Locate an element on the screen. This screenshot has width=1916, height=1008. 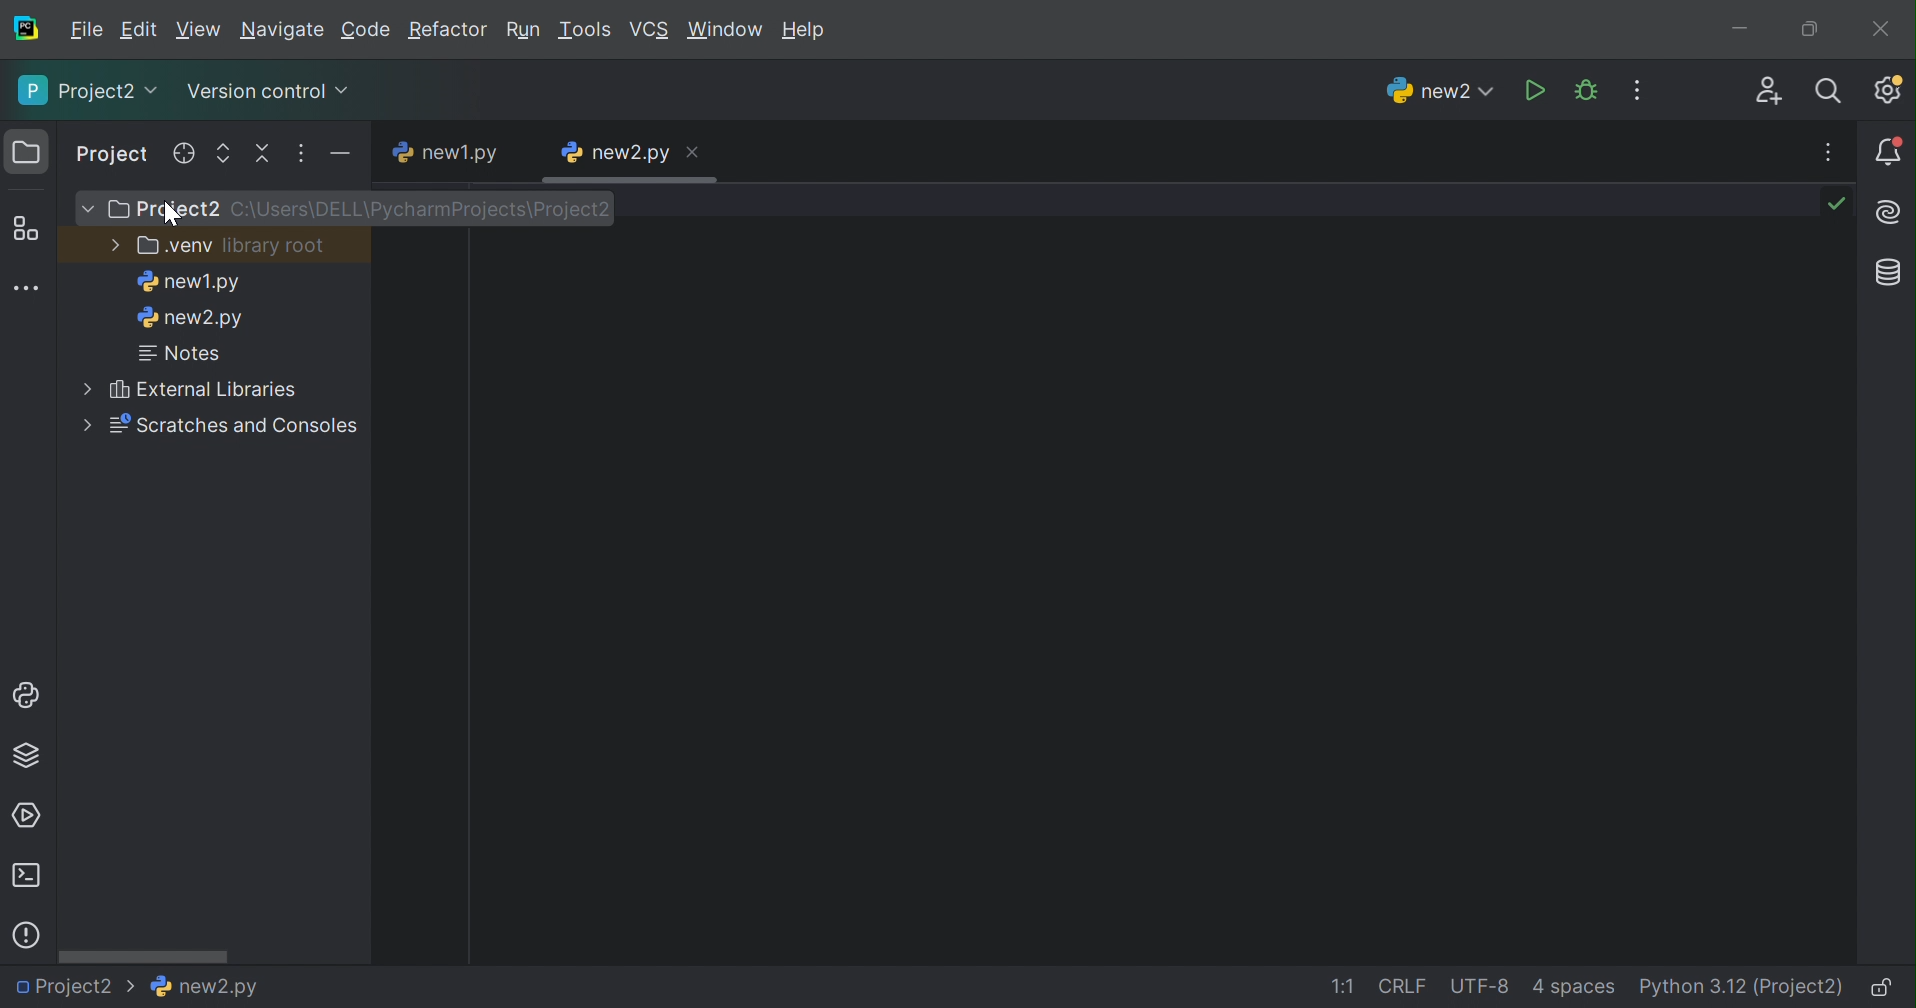
Run is located at coordinates (1533, 90).